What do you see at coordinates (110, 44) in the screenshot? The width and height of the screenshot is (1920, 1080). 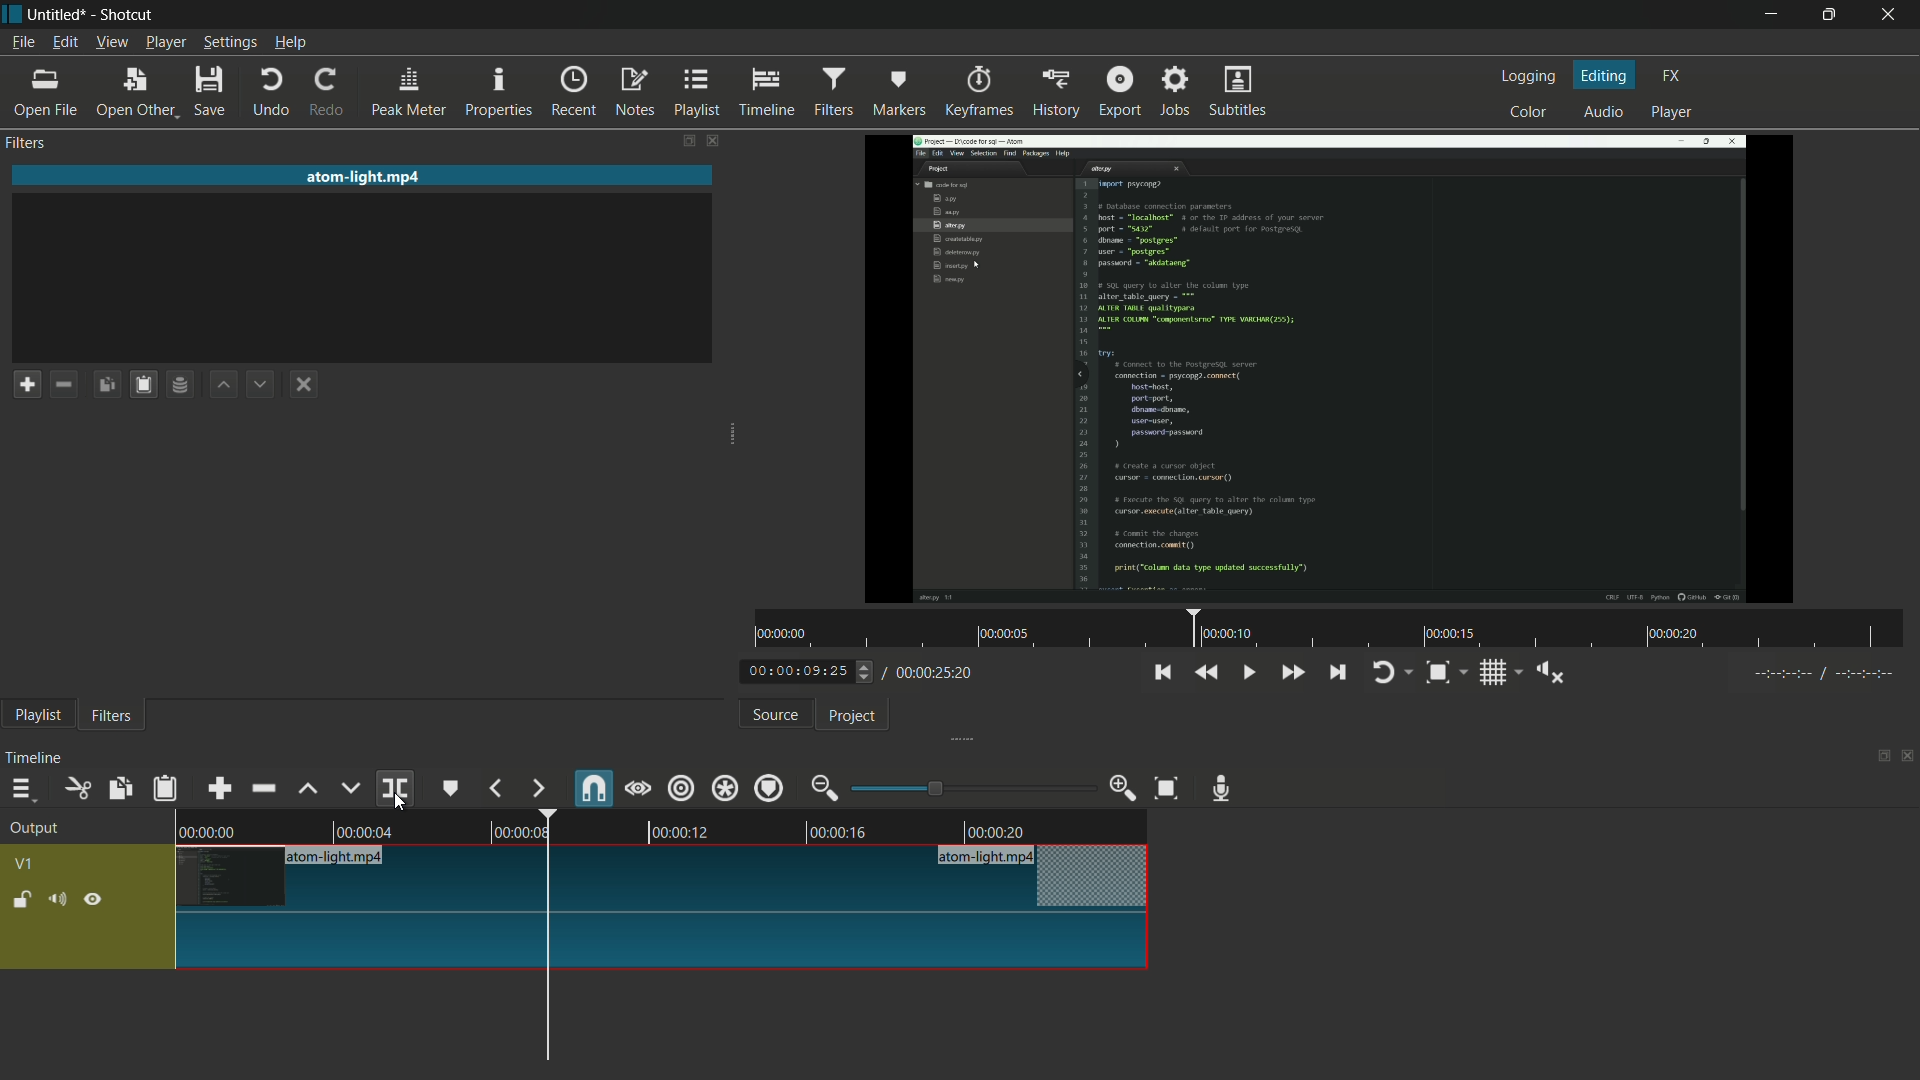 I see `view menu` at bounding box center [110, 44].